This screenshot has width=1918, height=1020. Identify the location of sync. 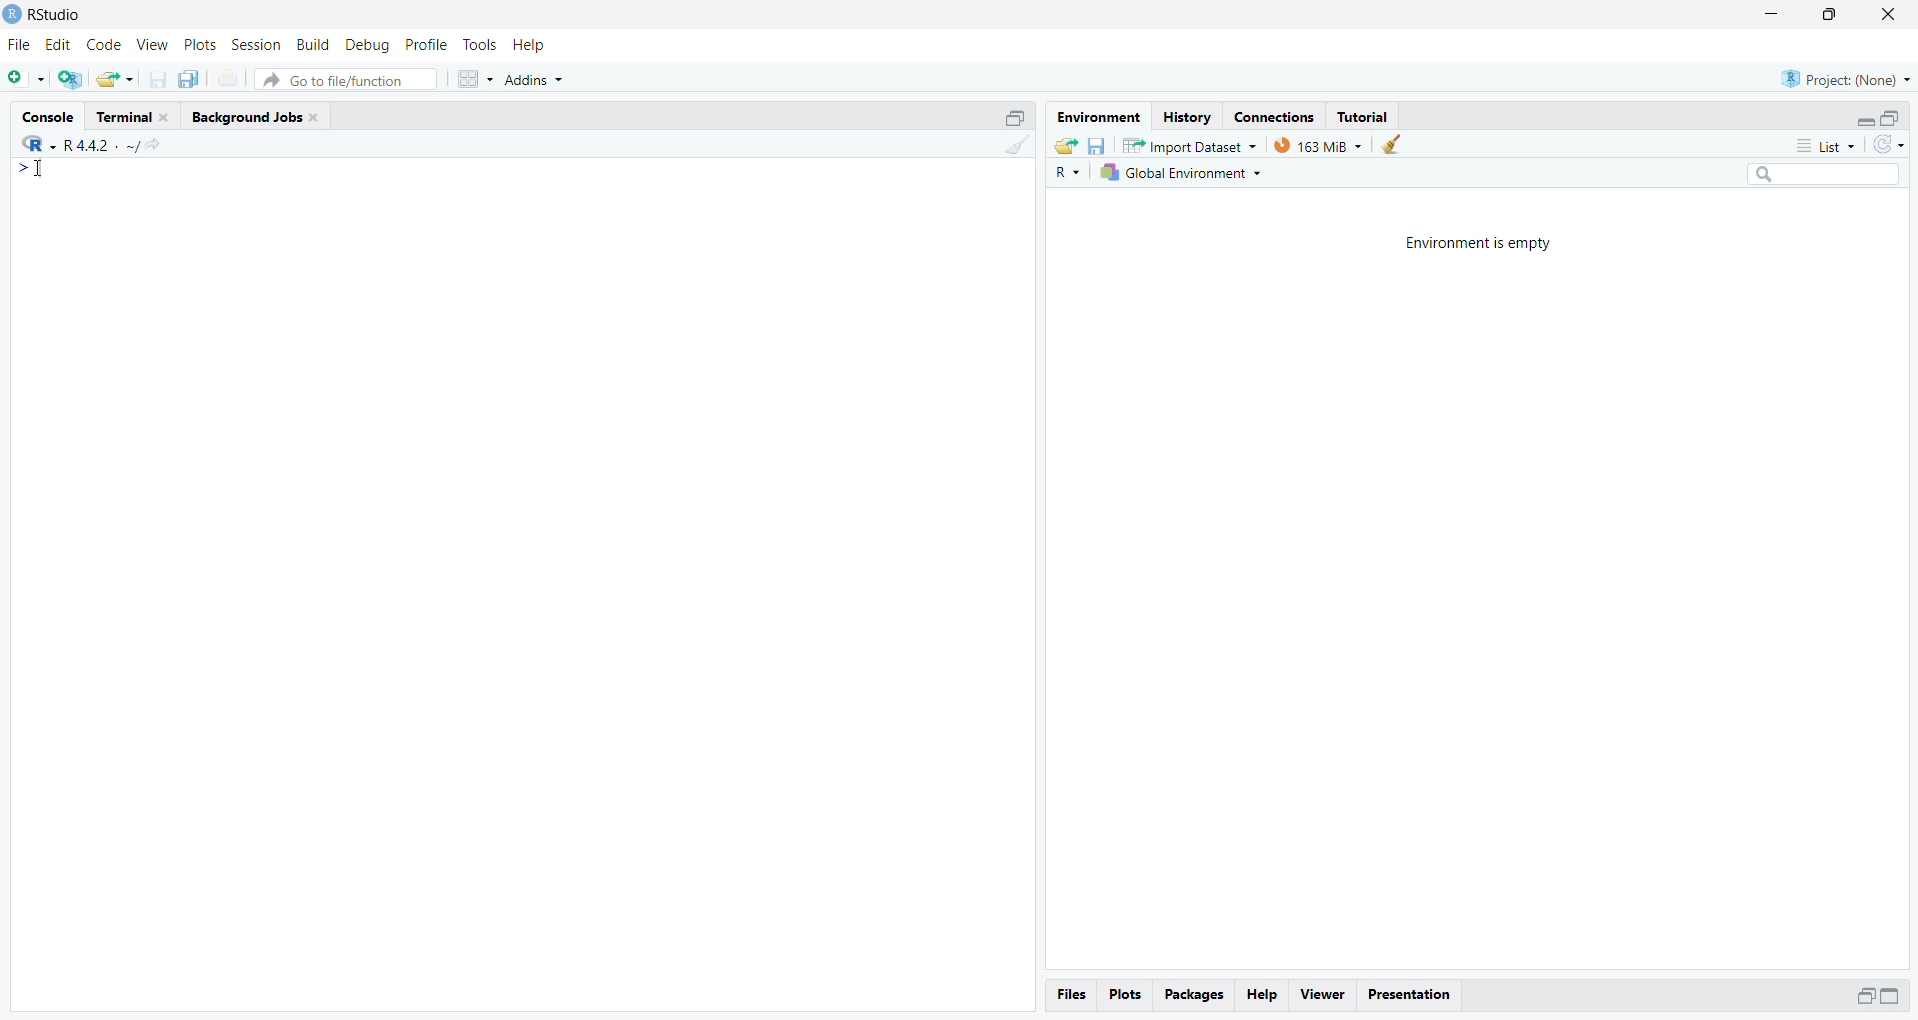
(1890, 144).